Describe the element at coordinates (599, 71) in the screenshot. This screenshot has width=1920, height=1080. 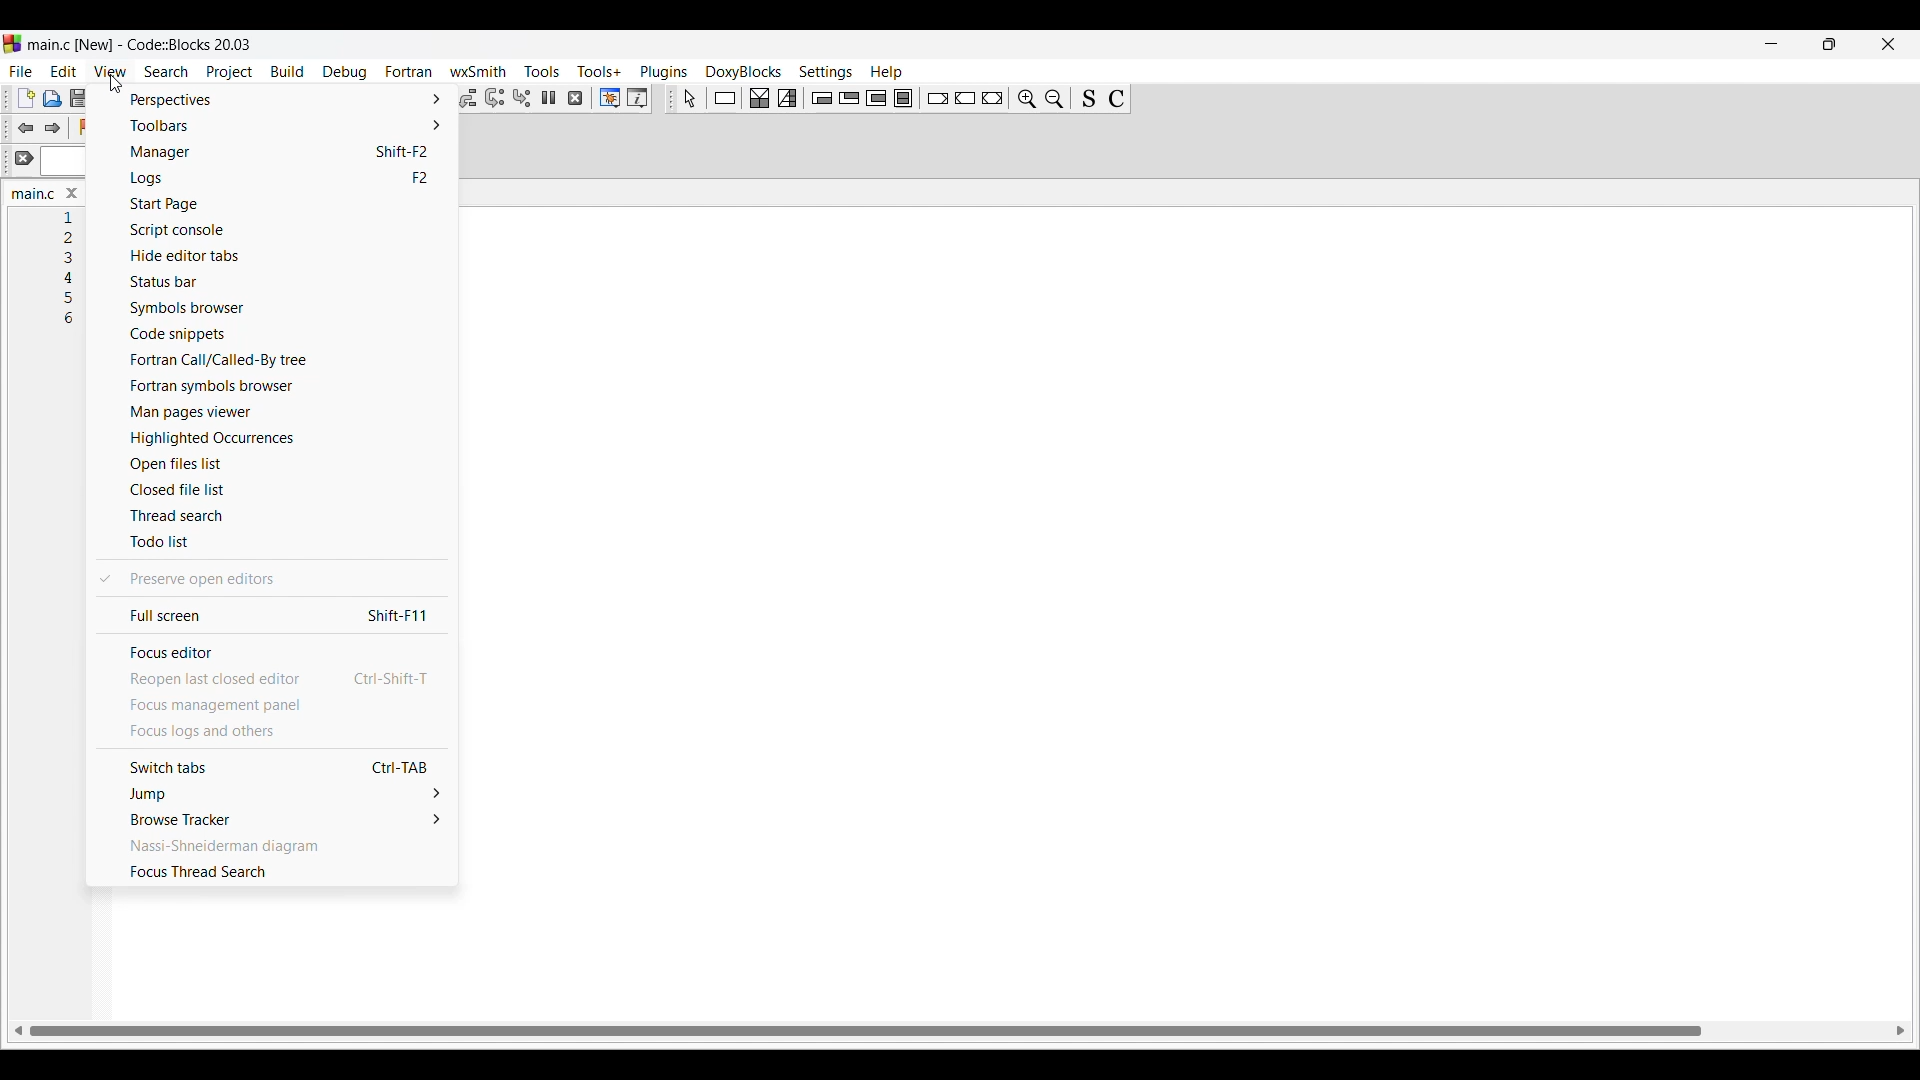
I see `Tools+ menu` at that location.